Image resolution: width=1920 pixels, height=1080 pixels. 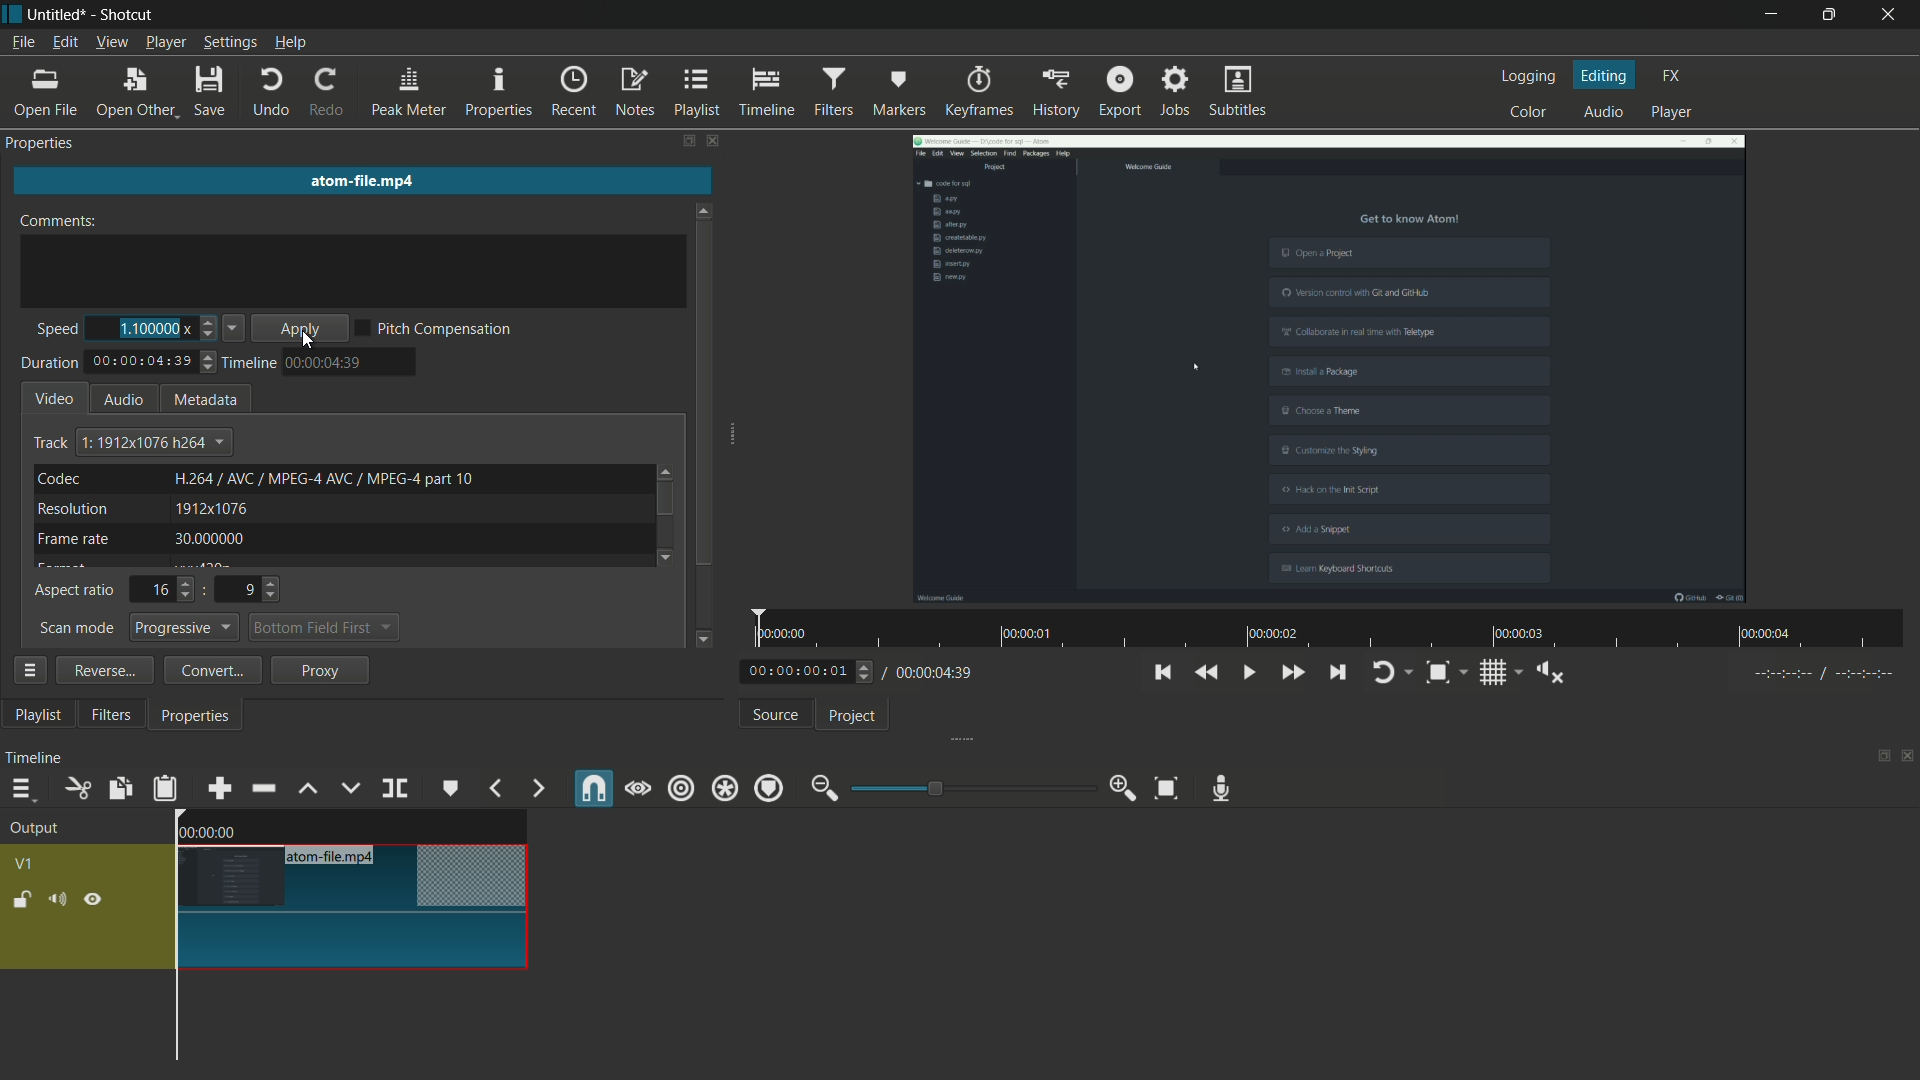 What do you see at coordinates (56, 899) in the screenshot?
I see `mute` at bounding box center [56, 899].